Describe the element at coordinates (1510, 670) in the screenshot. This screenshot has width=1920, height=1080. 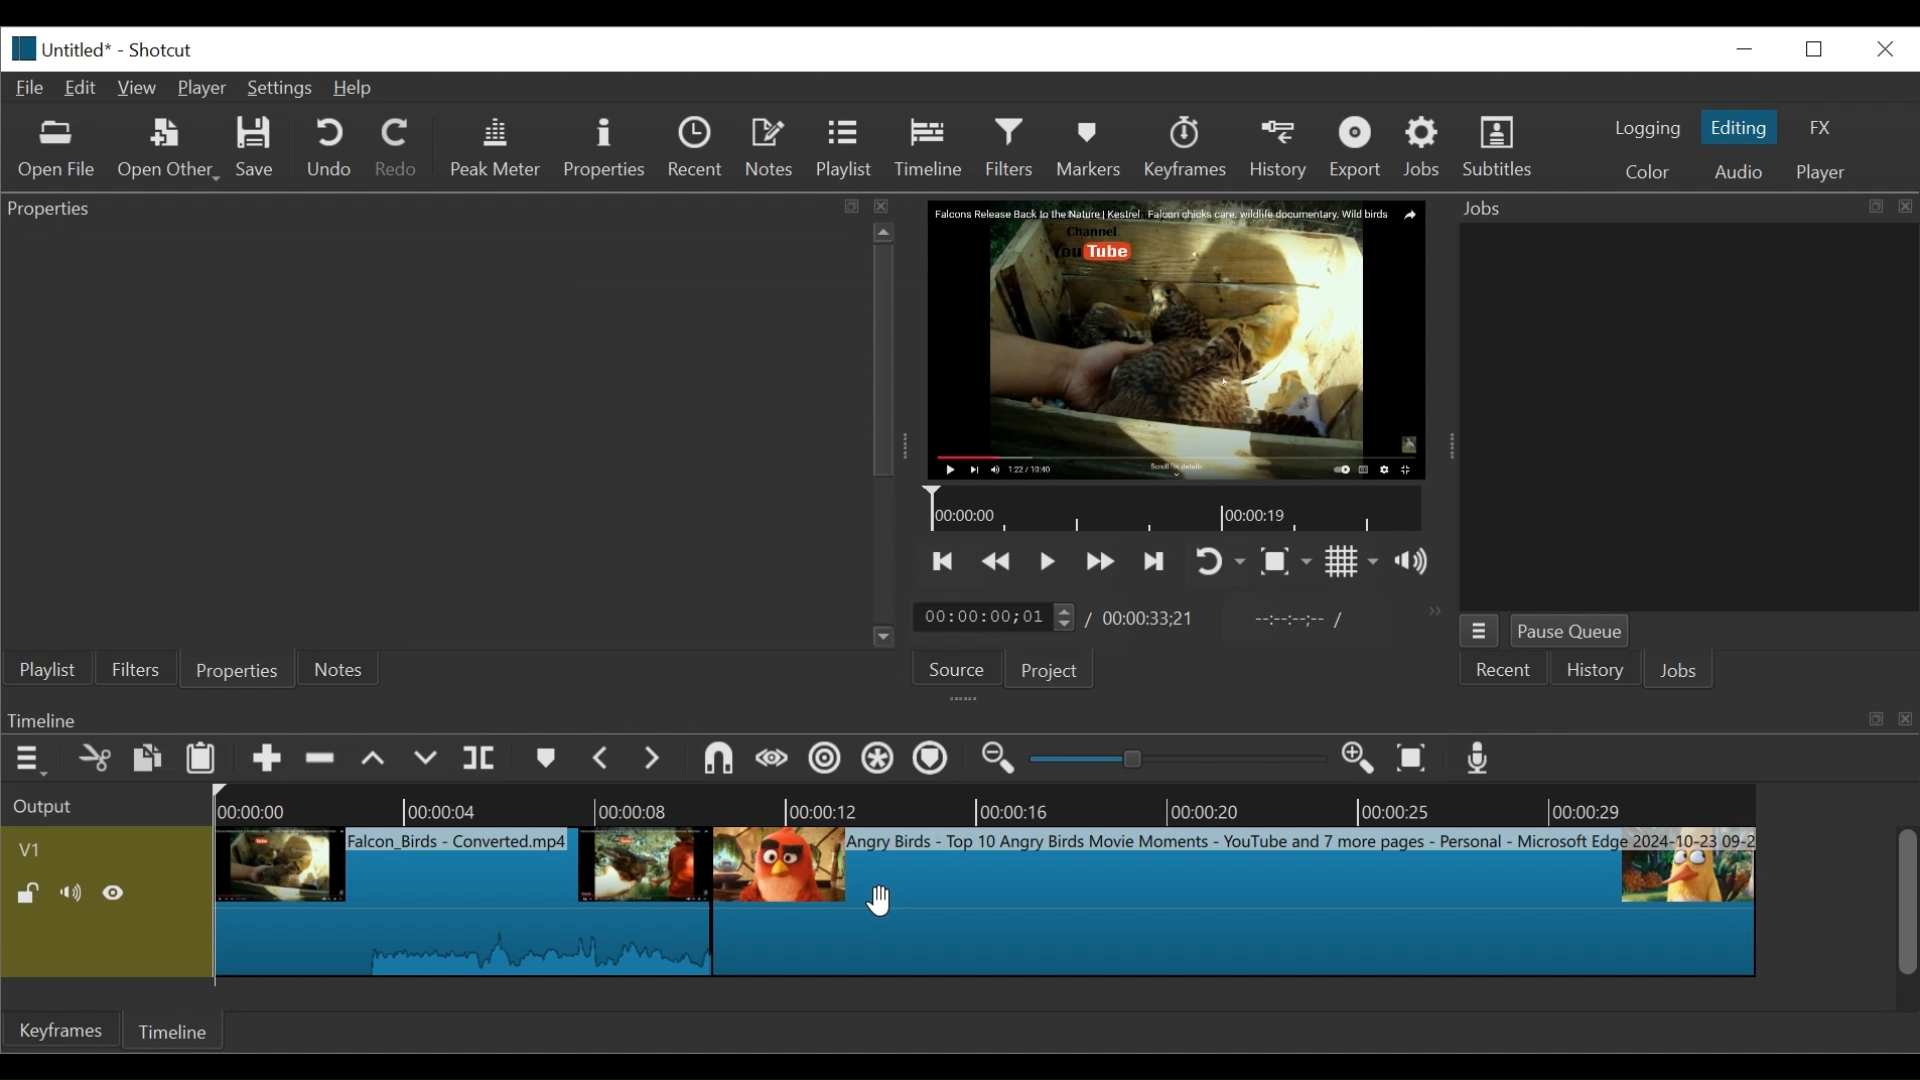
I see `Recent` at that location.